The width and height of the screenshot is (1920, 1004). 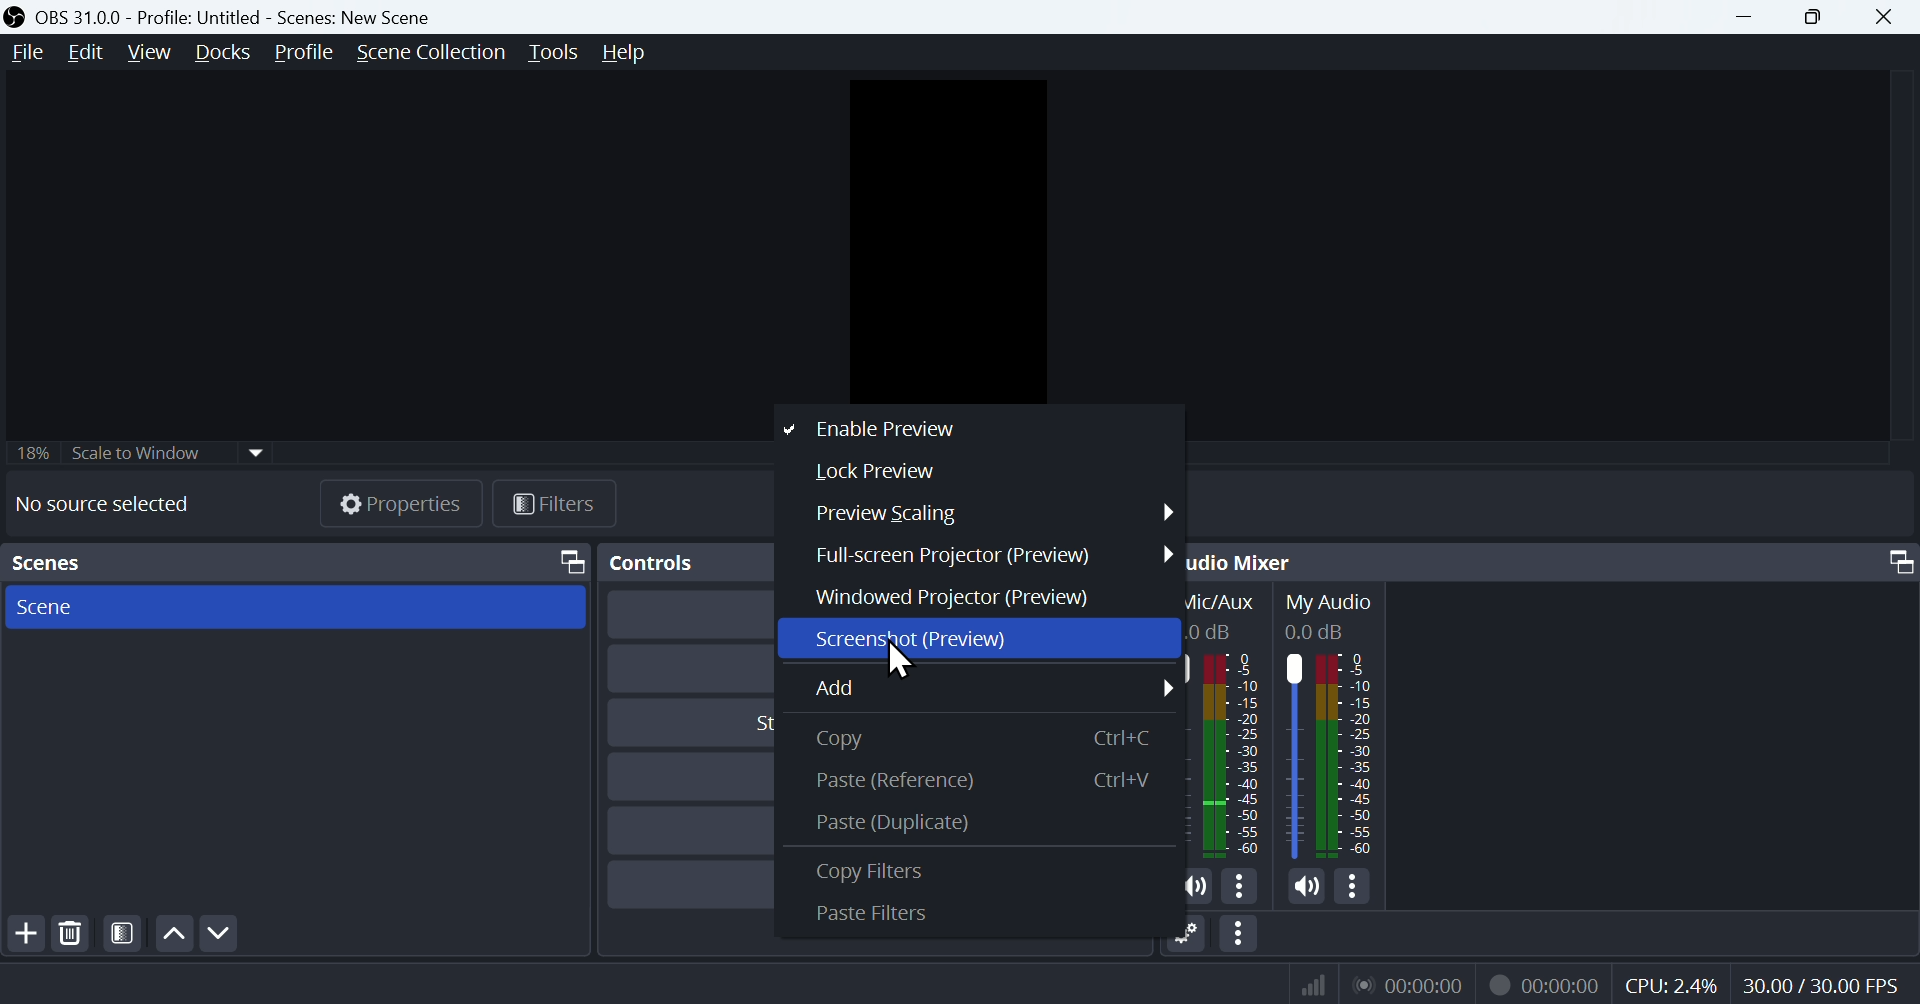 What do you see at coordinates (1302, 886) in the screenshot?
I see `Mute/Unmute` at bounding box center [1302, 886].